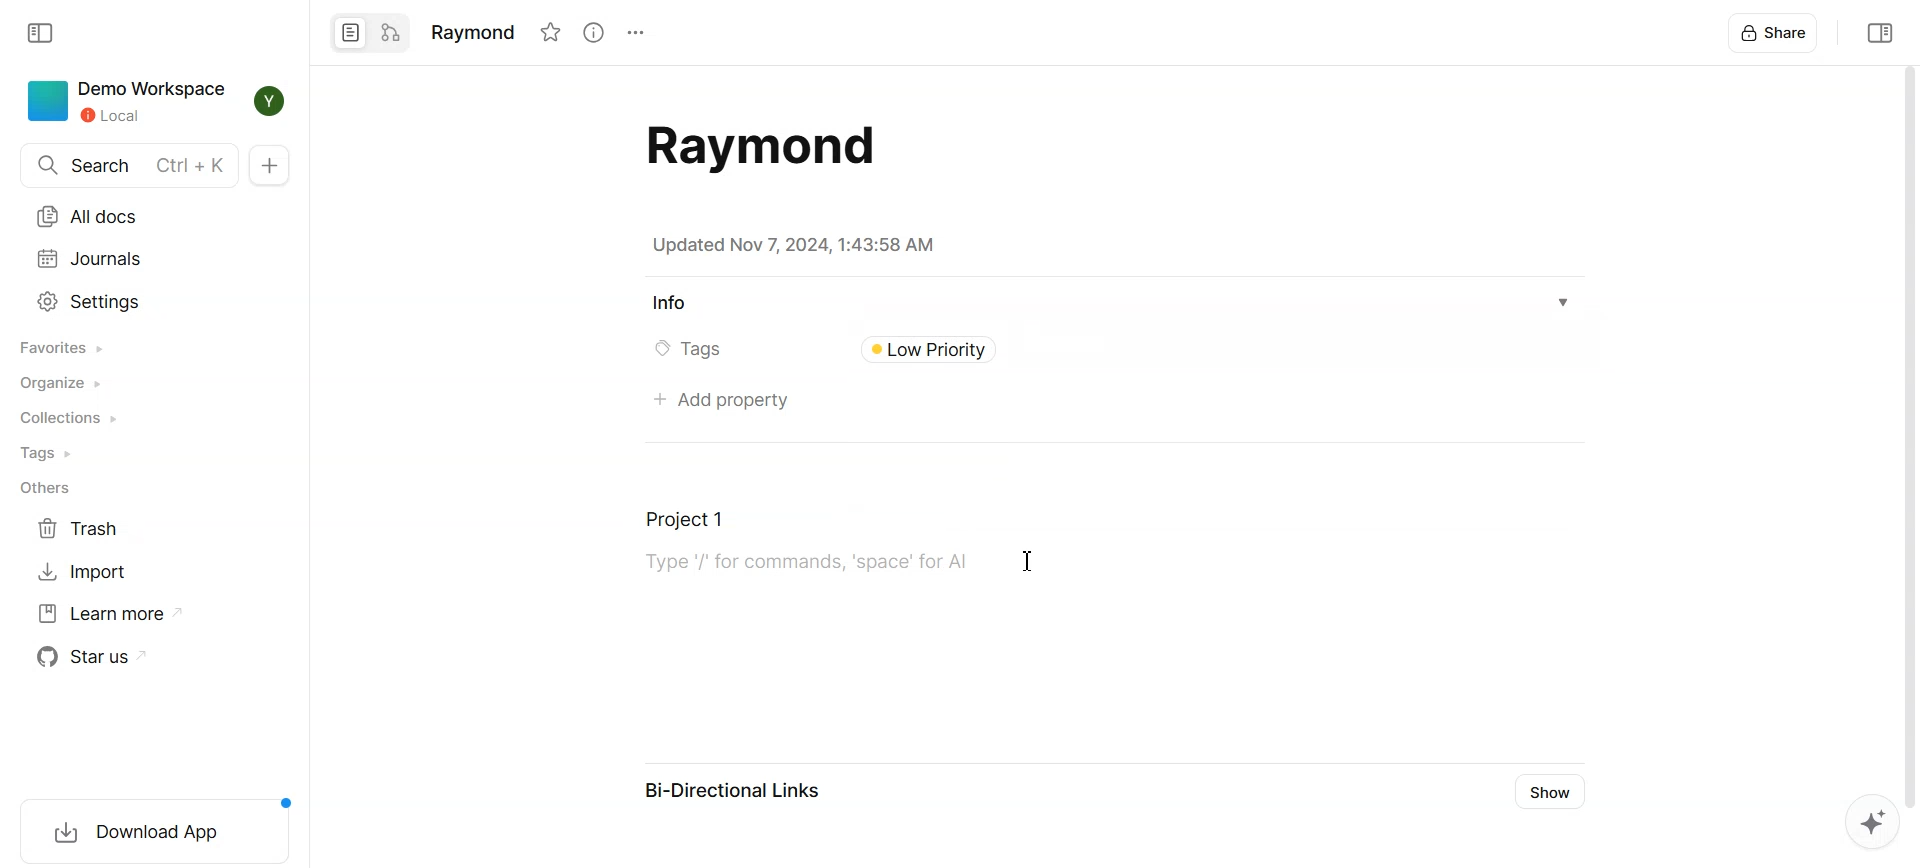 Image resolution: width=1920 pixels, height=868 pixels. Describe the element at coordinates (1865, 824) in the screenshot. I see `Suggestion` at that location.